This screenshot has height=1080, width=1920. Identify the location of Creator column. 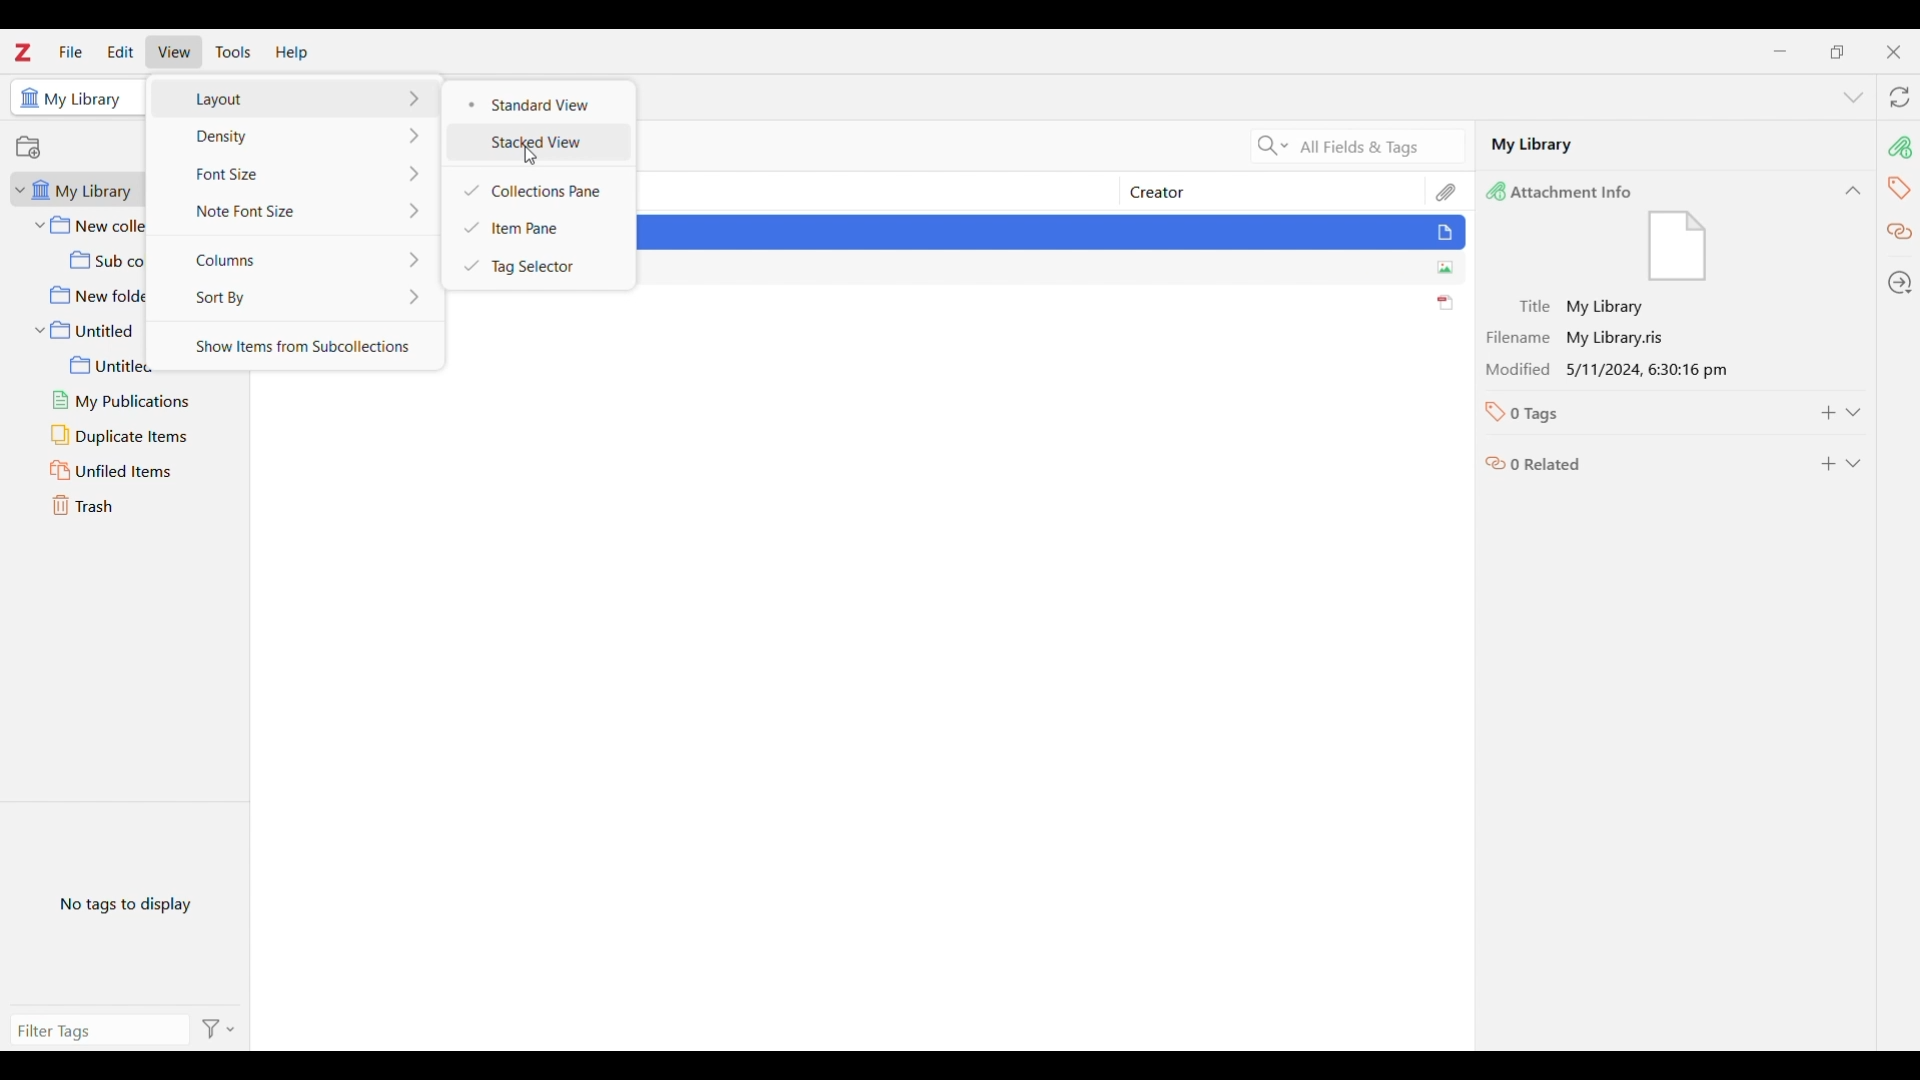
(1253, 191).